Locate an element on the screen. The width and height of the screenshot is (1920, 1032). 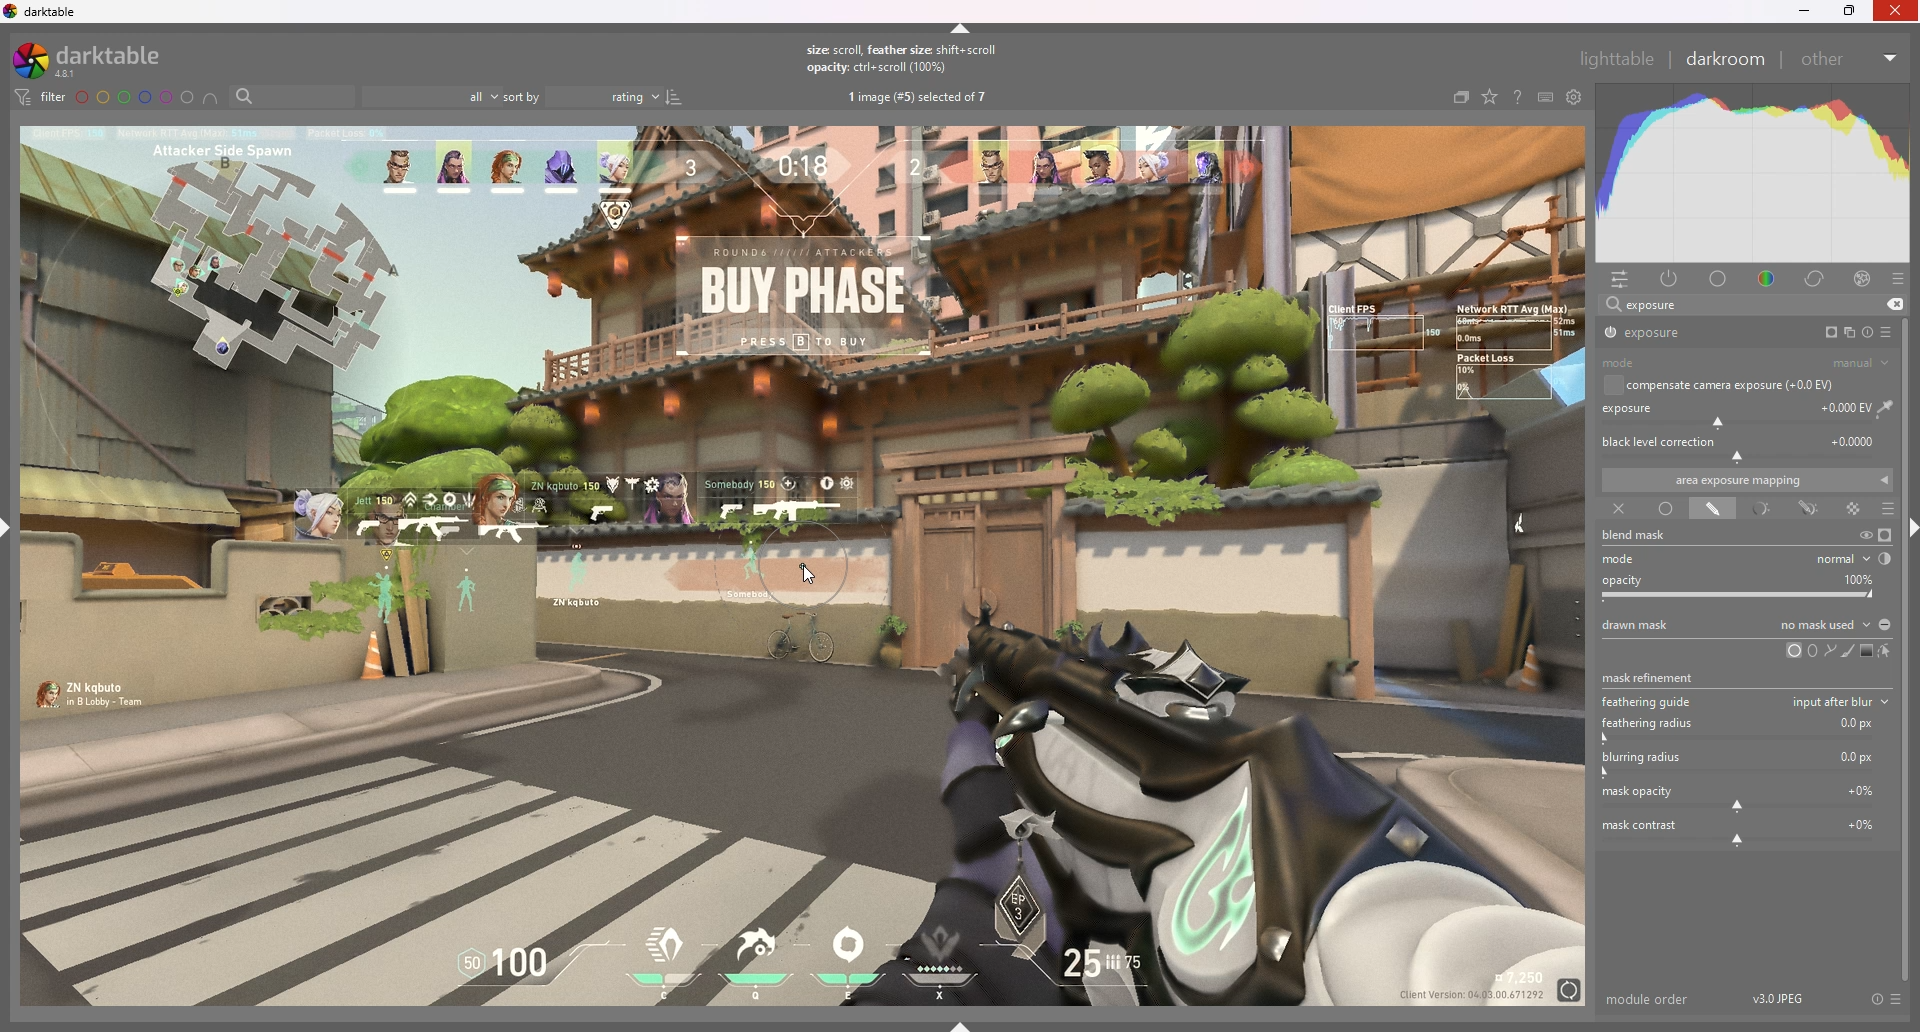
images selected is located at coordinates (920, 98).